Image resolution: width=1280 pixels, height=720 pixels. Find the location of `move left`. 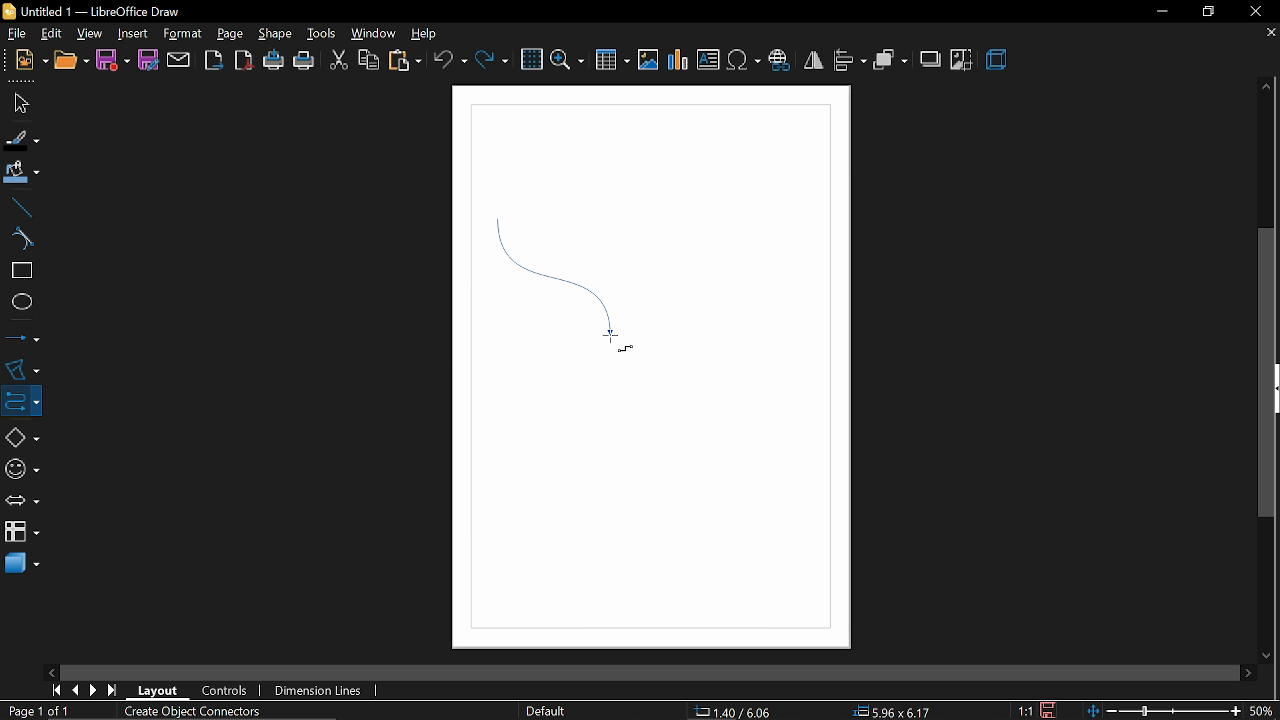

move left is located at coordinates (51, 671).